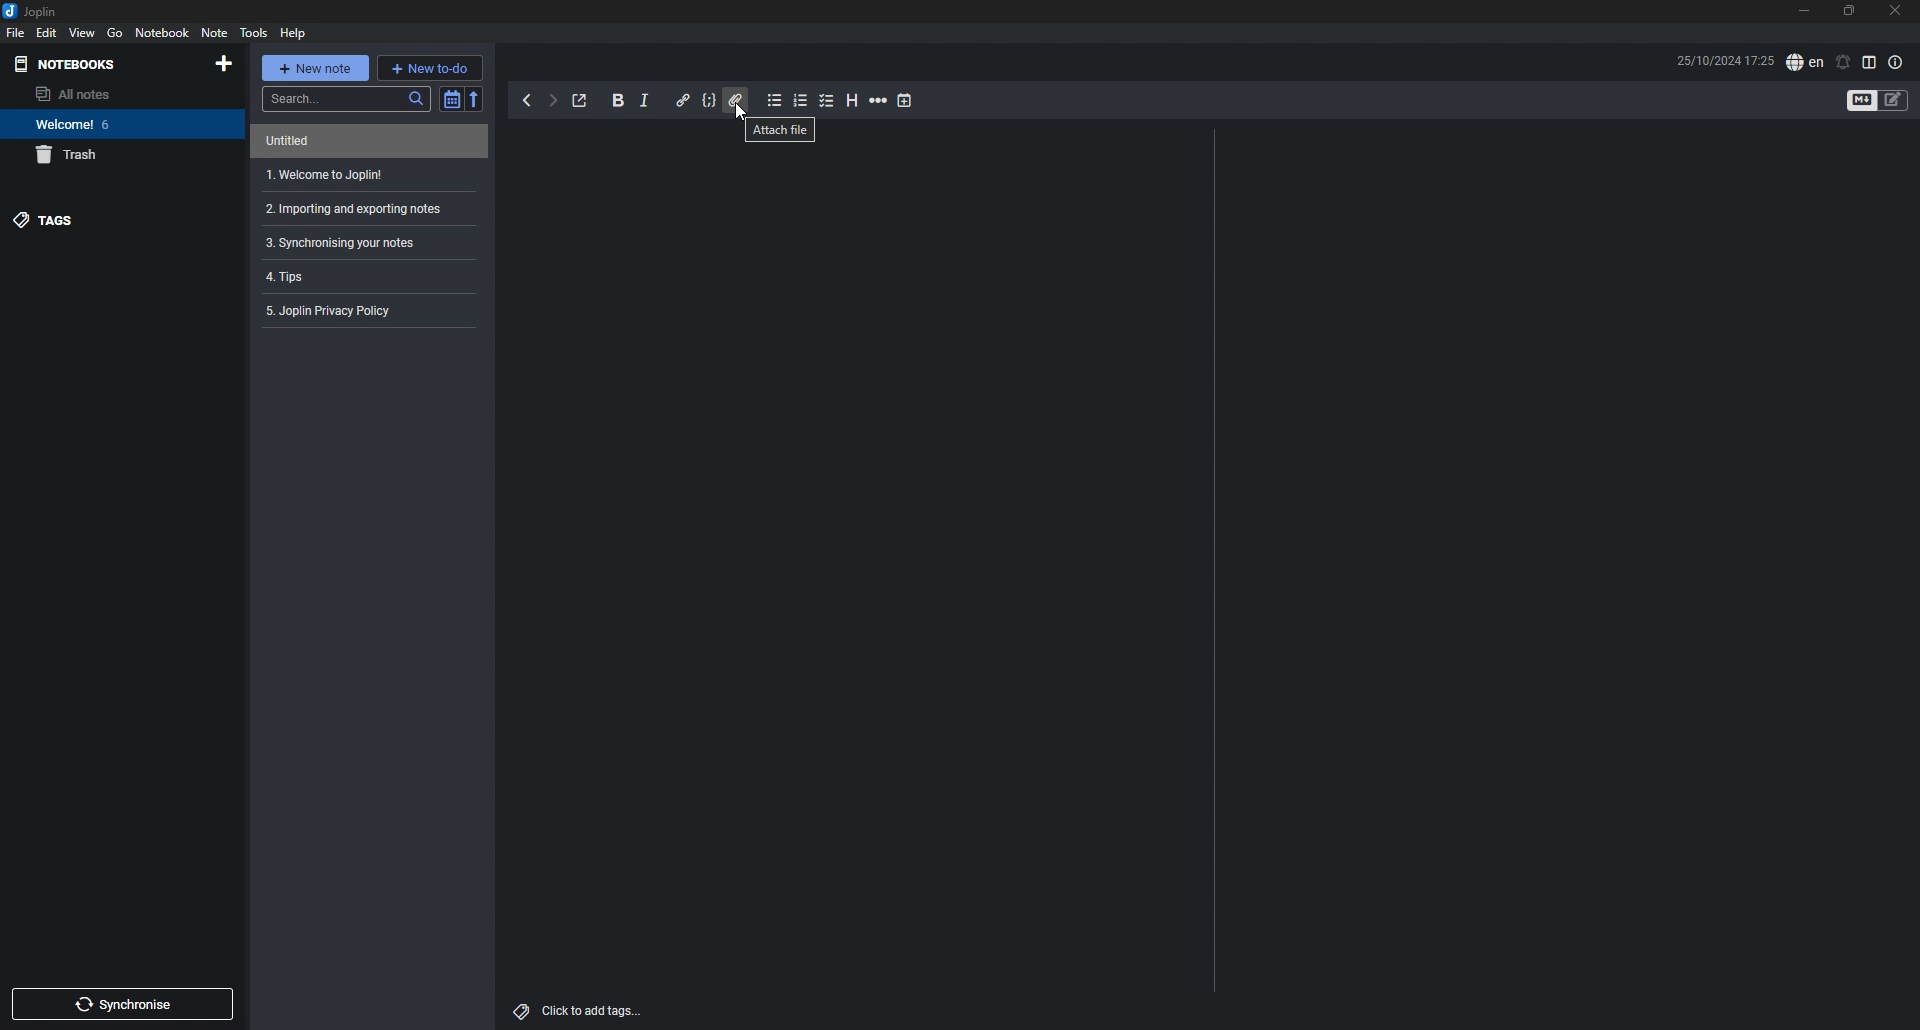  What do you see at coordinates (1852, 10) in the screenshot?
I see `resize` at bounding box center [1852, 10].